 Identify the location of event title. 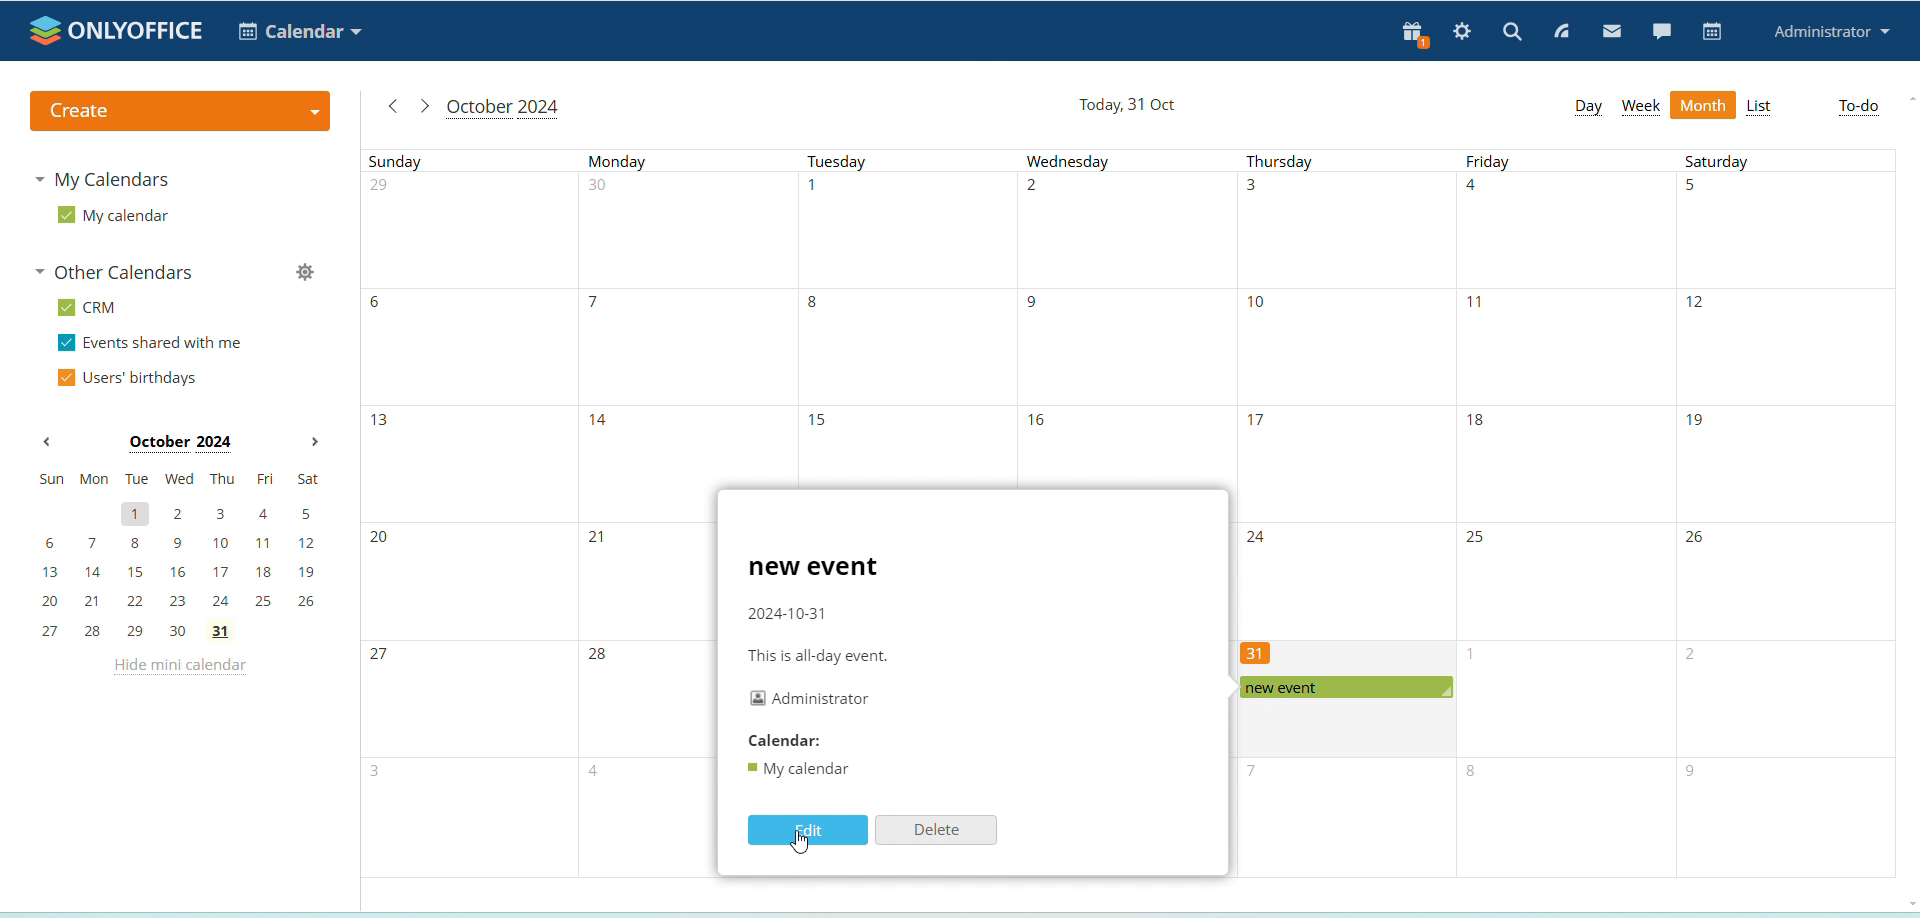
(814, 568).